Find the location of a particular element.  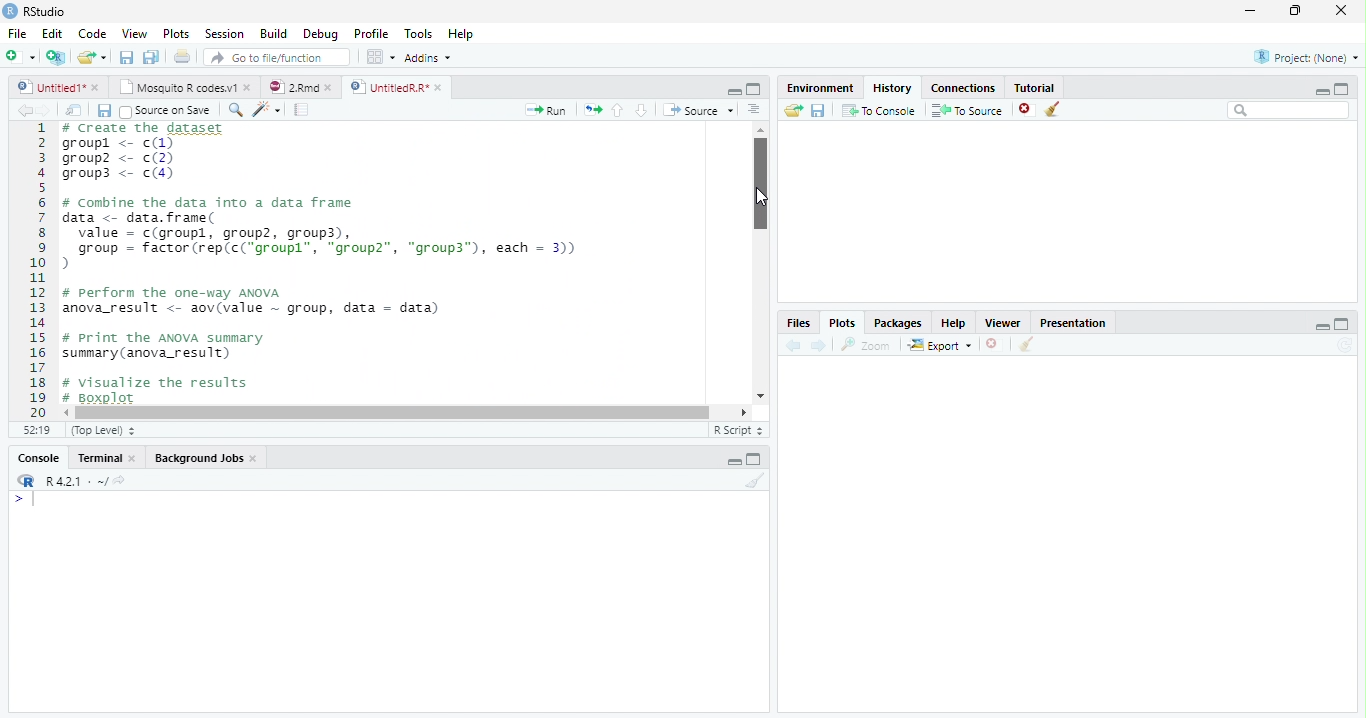

Create a Project is located at coordinates (56, 57).